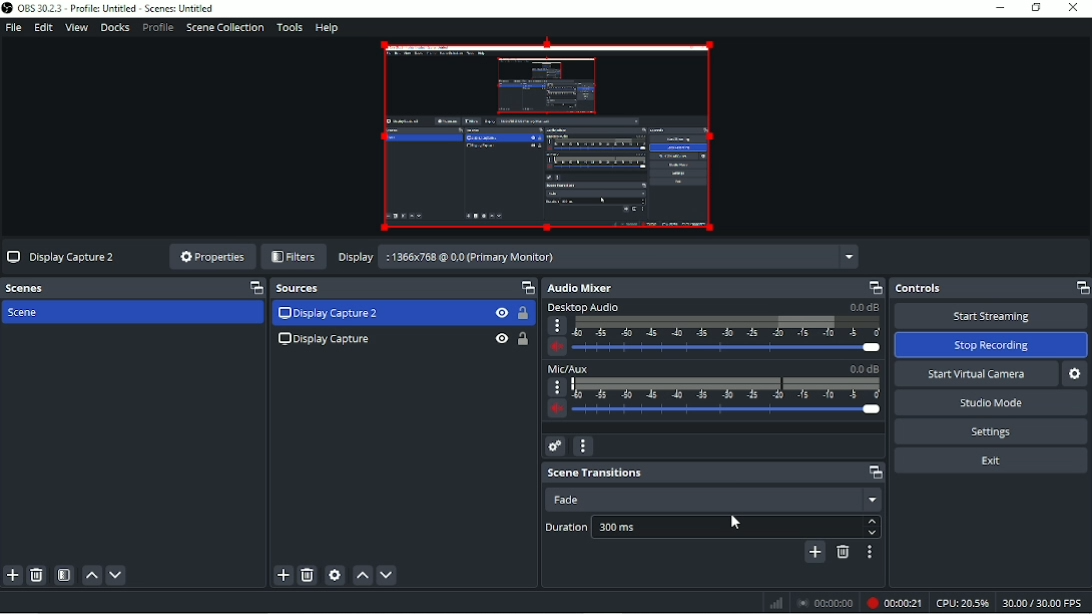  Describe the element at coordinates (290, 27) in the screenshot. I see `Tools` at that location.